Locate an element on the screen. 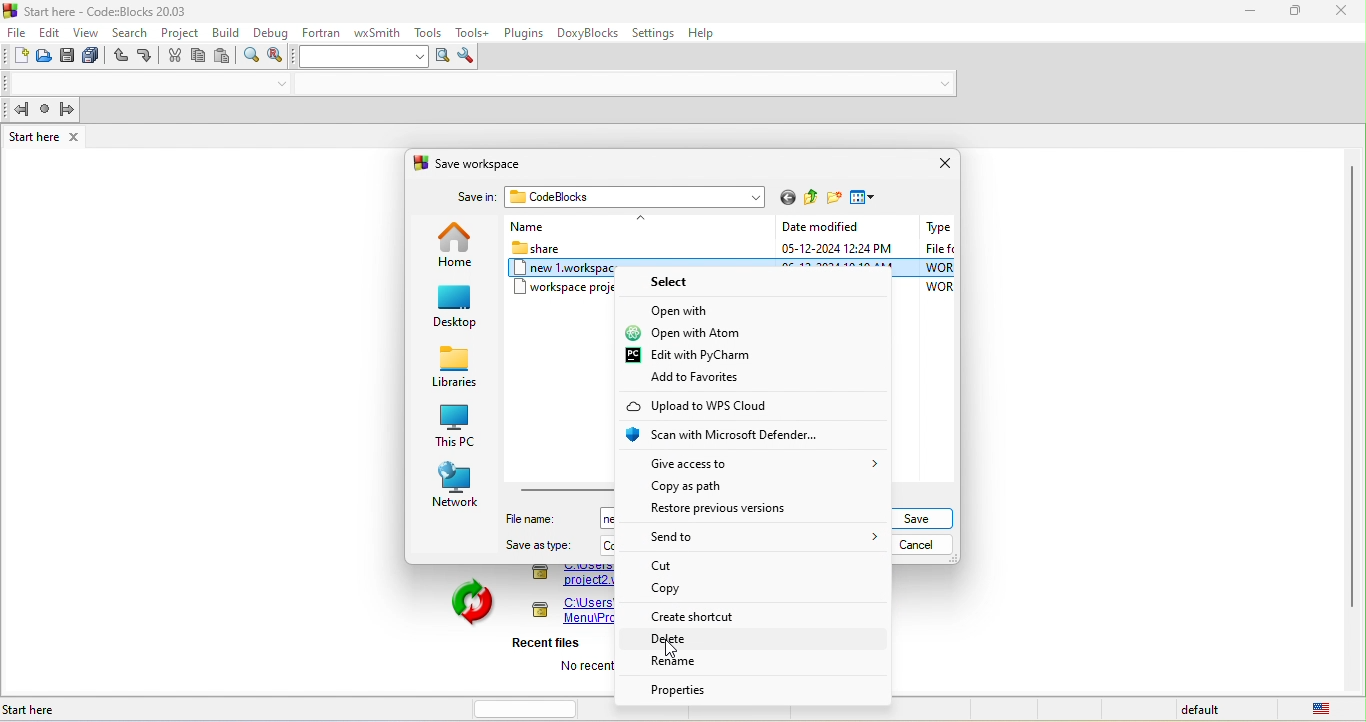  united state is located at coordinates (1325, 709).